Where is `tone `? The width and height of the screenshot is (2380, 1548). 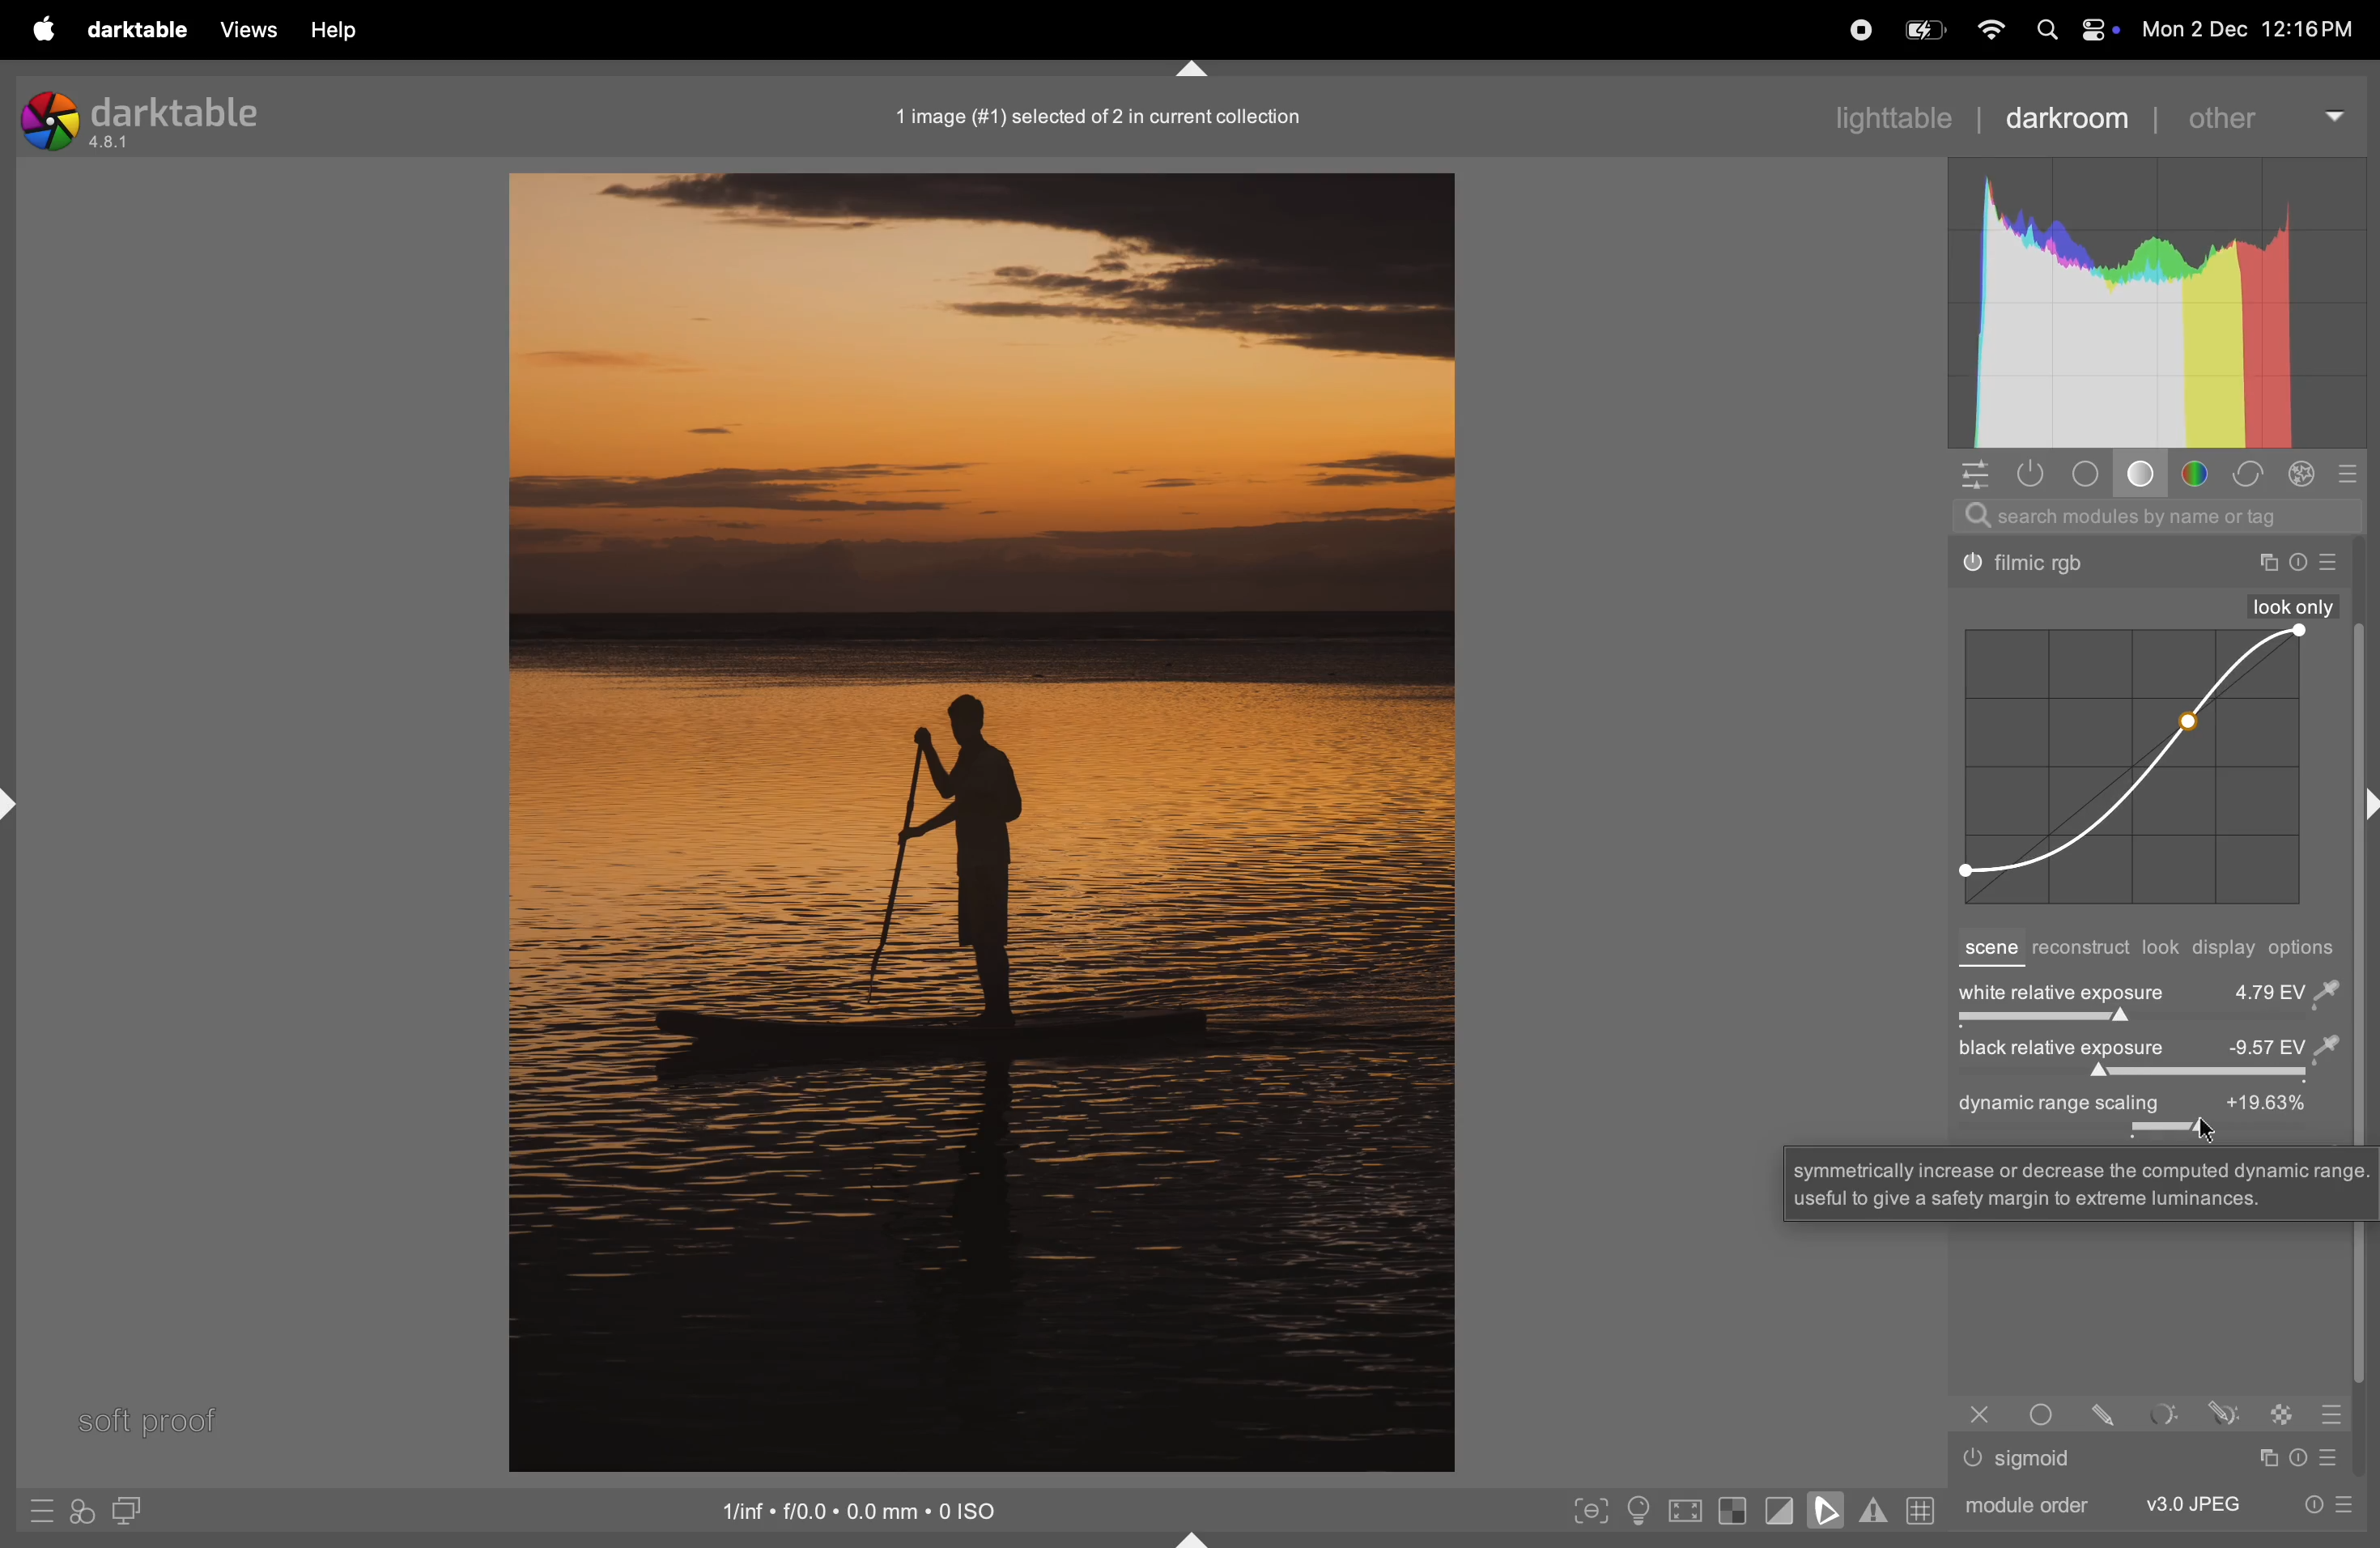
tone  is located at coordinates (2092, 474).